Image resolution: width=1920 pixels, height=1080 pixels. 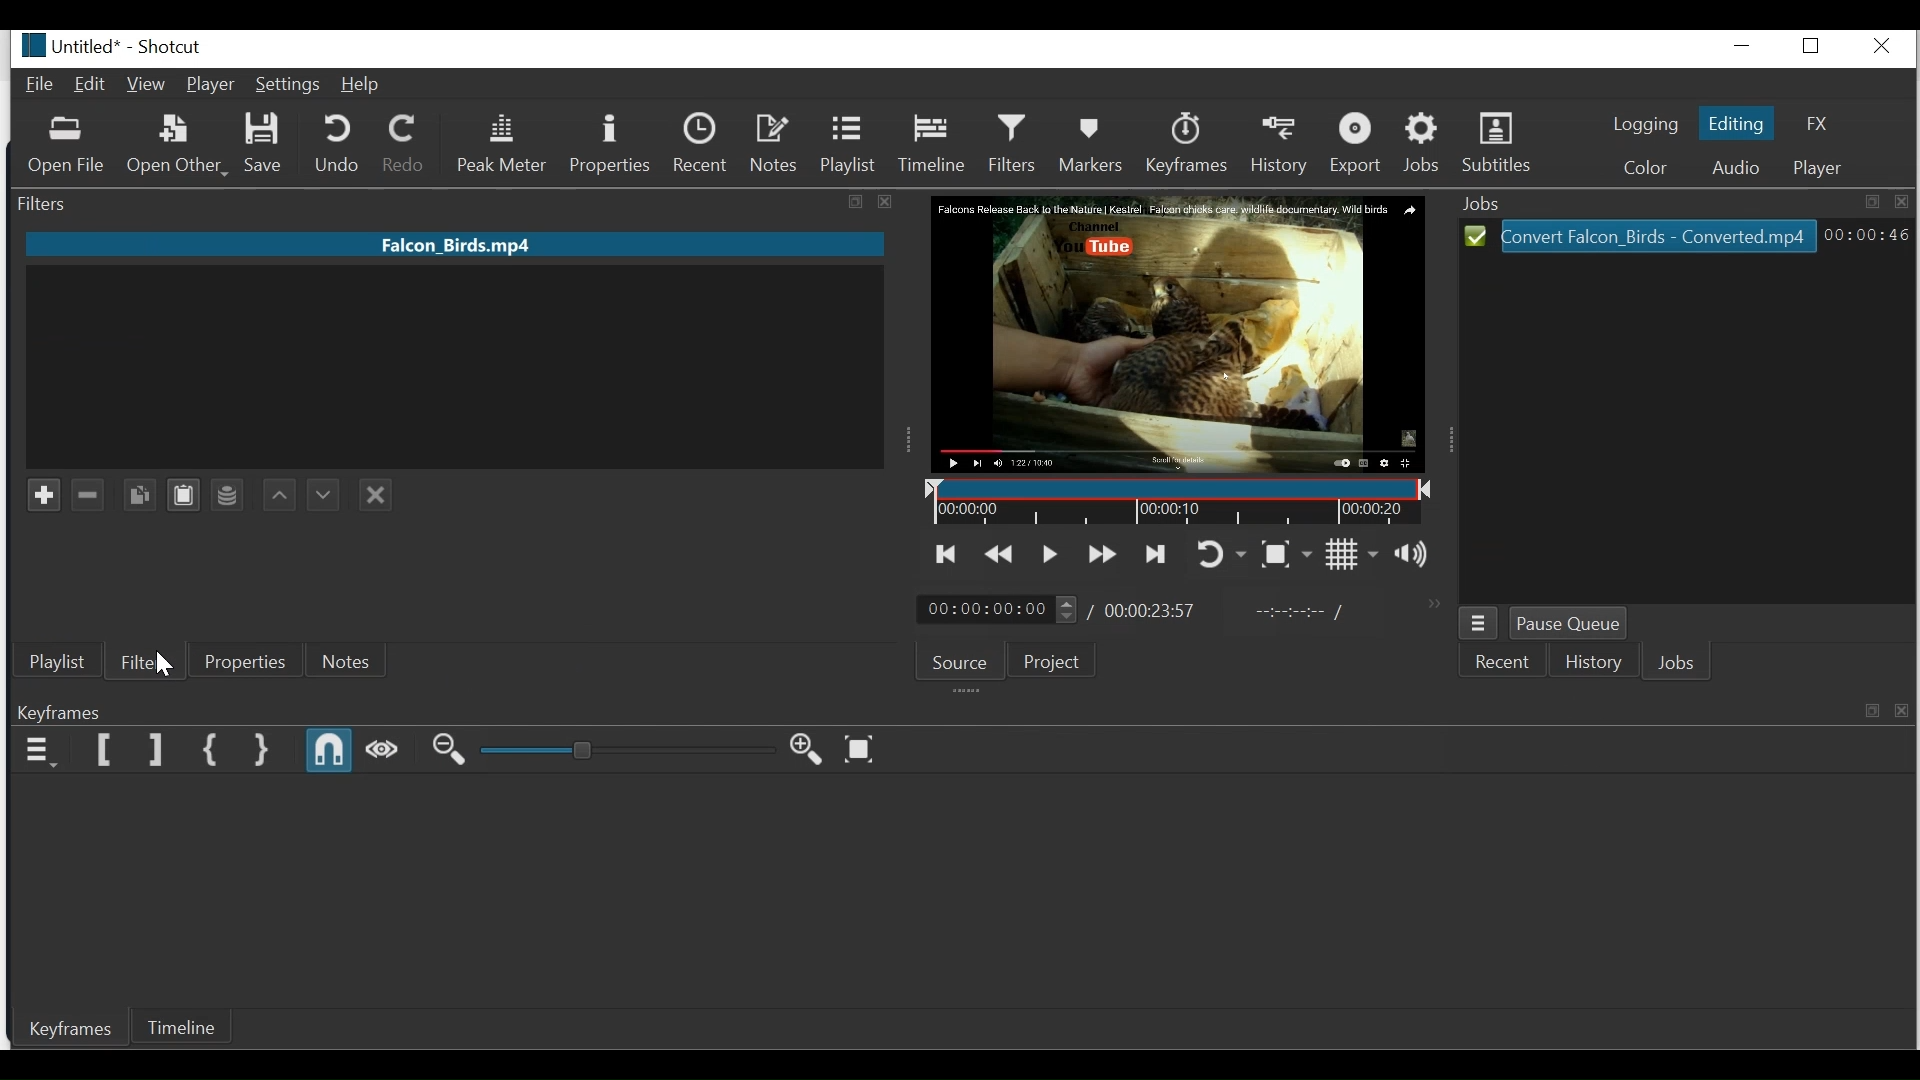 What do you see at coordinates (1051, 554) in the screenshot?
I see `Toggle play or pause` at bounding box center [1051, 554].